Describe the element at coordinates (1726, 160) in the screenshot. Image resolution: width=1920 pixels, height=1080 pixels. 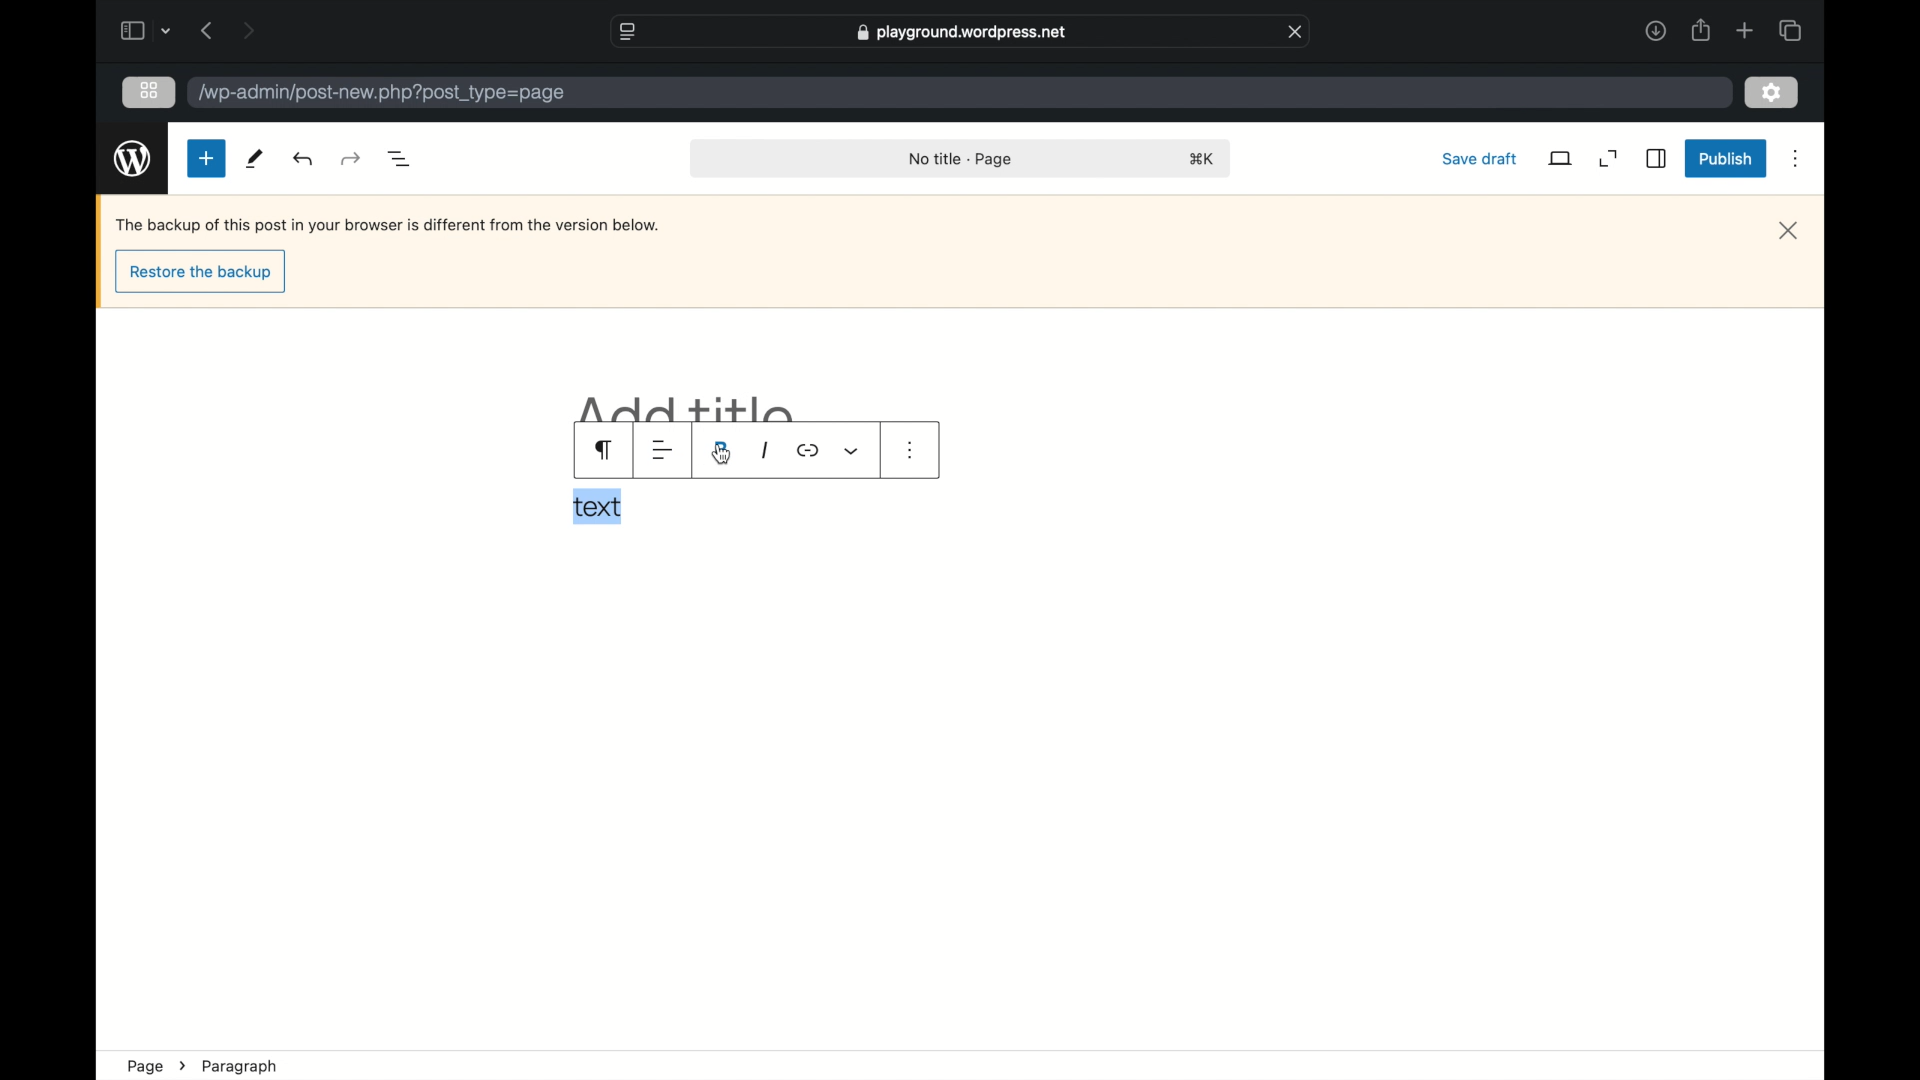
I see `publish` at that location.